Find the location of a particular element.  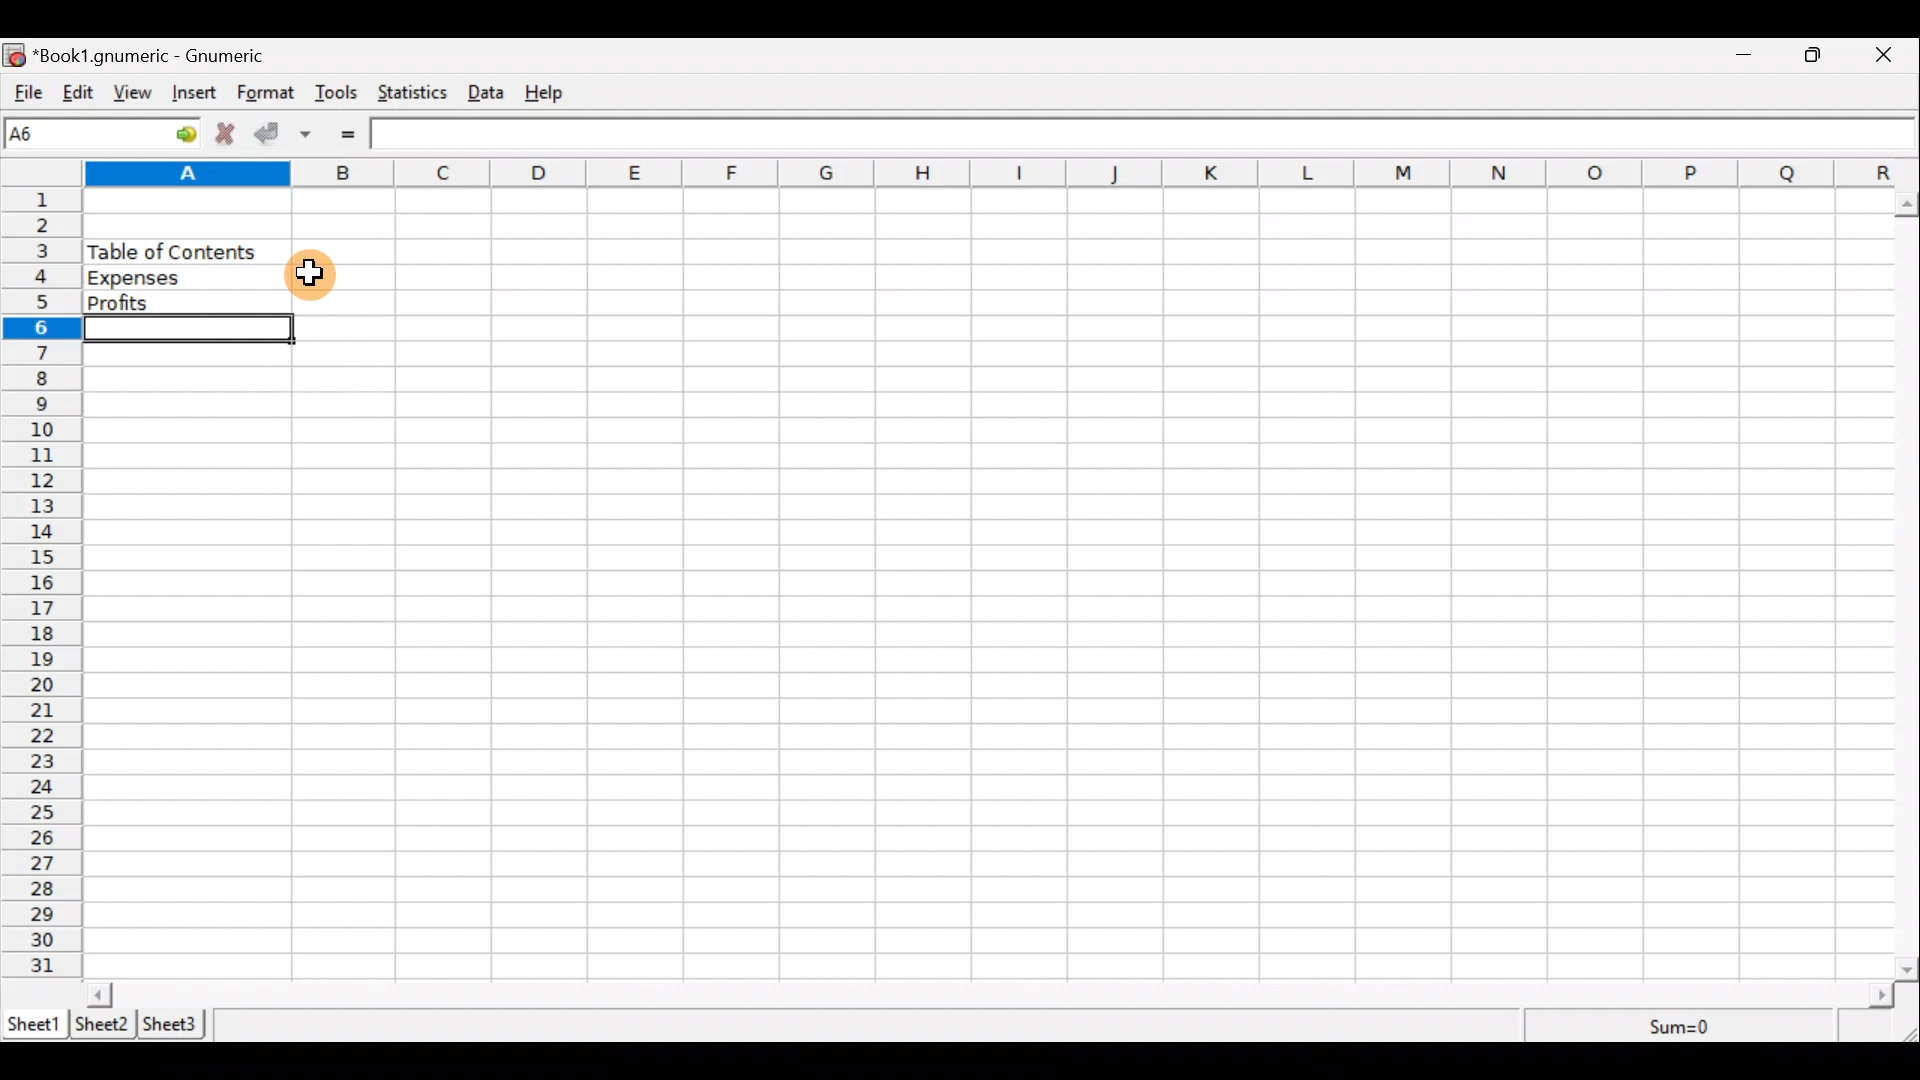

Sheet 3 is located at coordinates (172, 1025).